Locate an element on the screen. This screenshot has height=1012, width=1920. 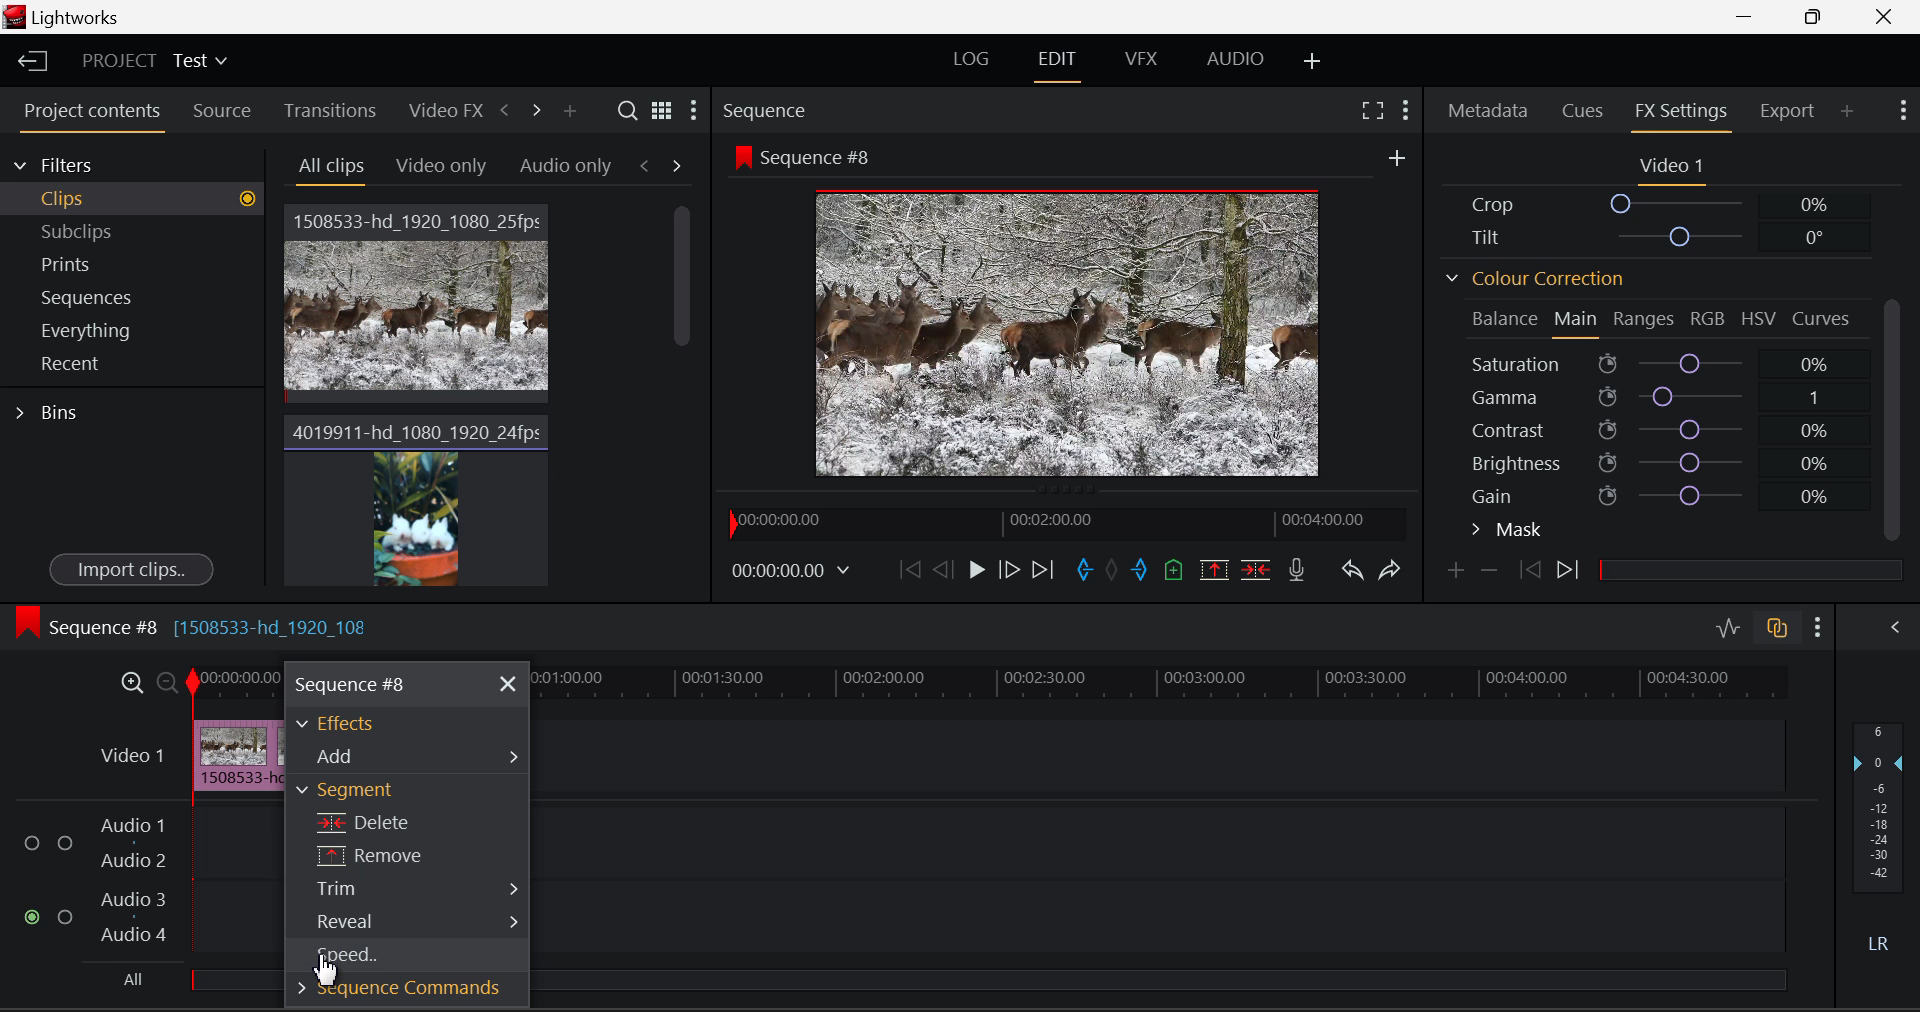
Reveal is located at coordinates (404, 923).